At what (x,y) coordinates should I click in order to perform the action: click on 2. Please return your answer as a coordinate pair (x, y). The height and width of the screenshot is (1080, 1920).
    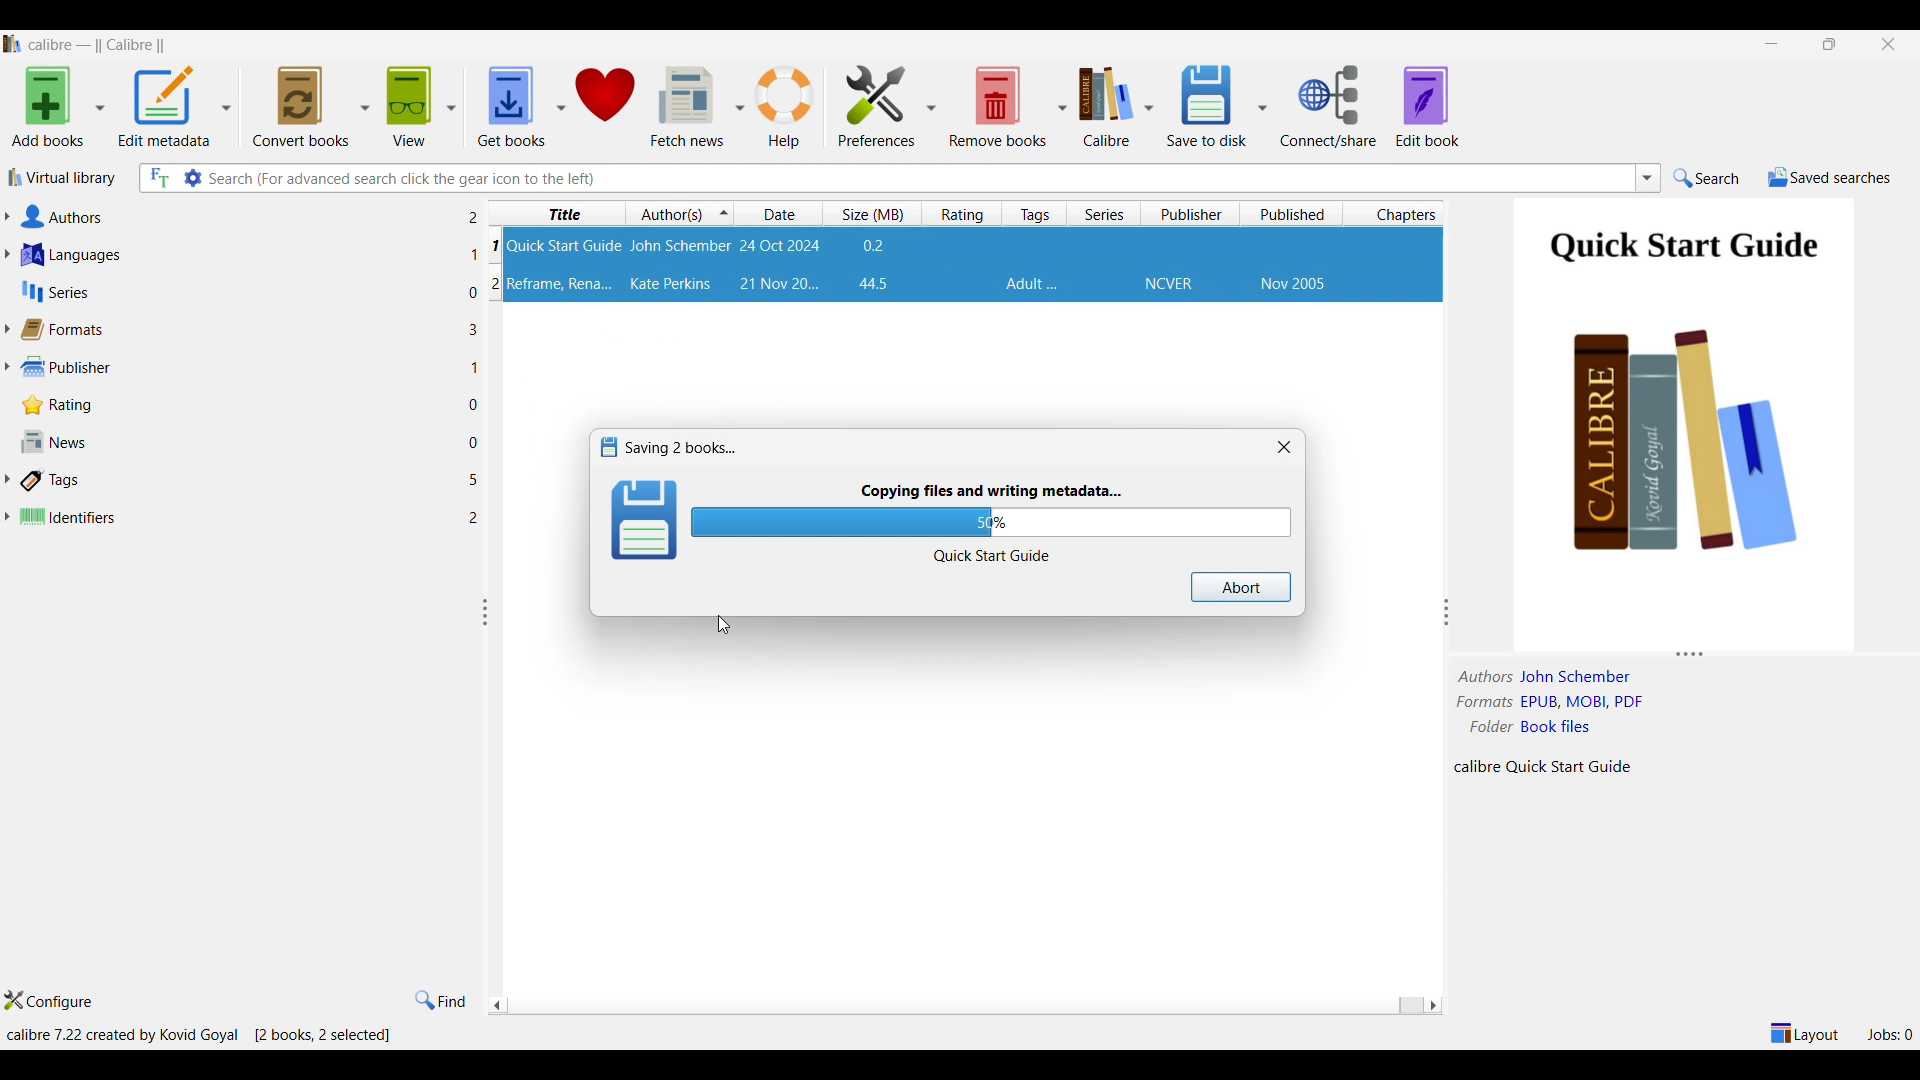
    Looking at the image, I should click on (472, 218).